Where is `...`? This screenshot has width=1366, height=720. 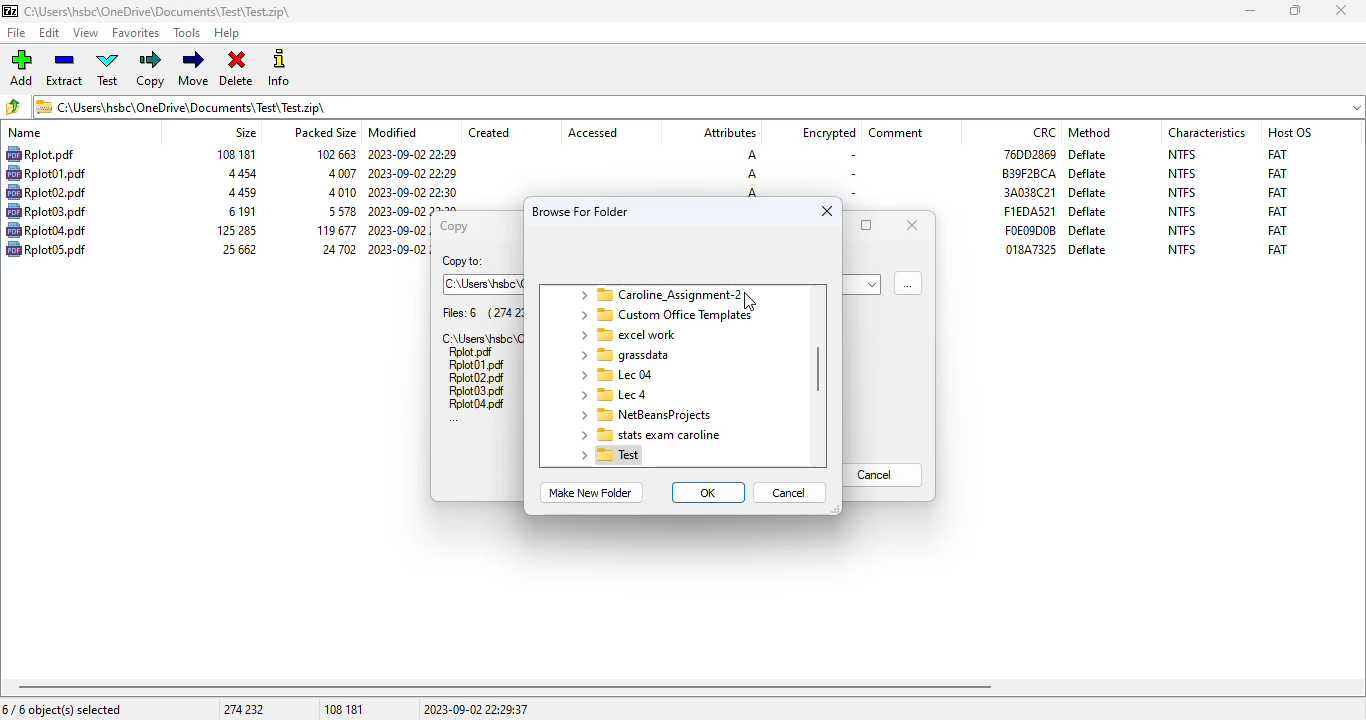 ... is located at coordinates (454, 420).